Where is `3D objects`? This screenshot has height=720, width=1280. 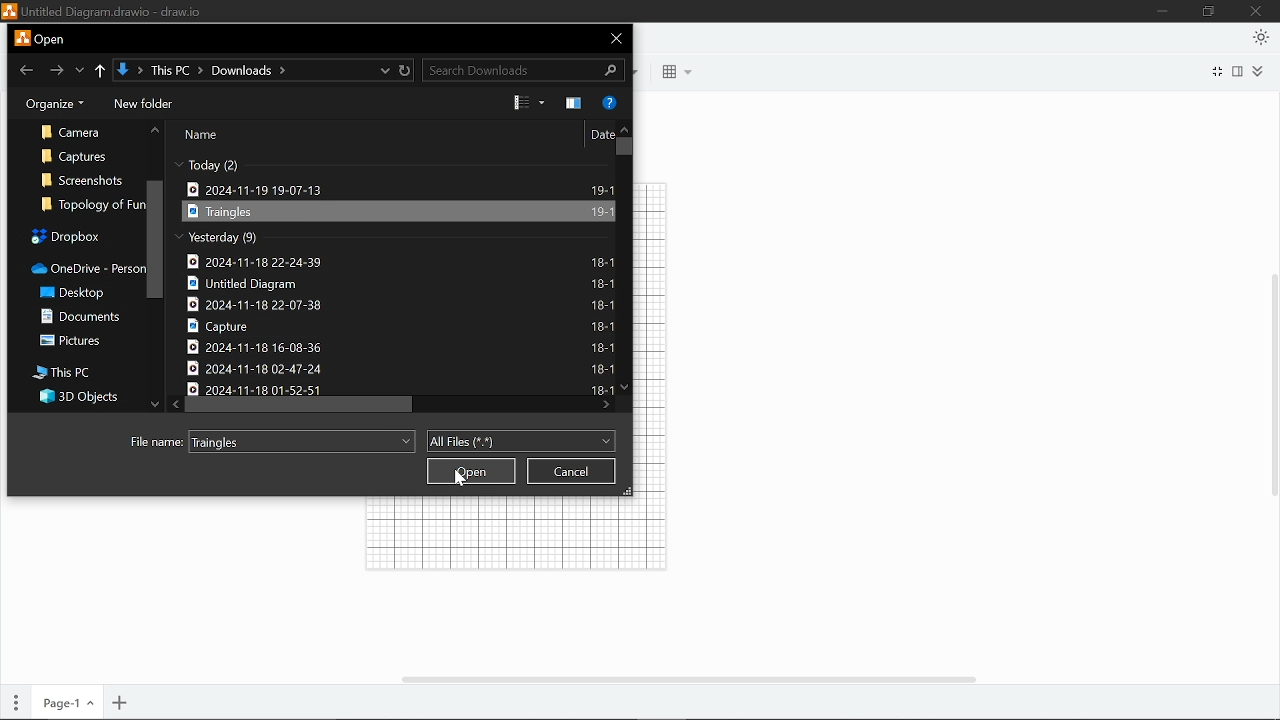
3D objects is located at coordinates (76, 400).